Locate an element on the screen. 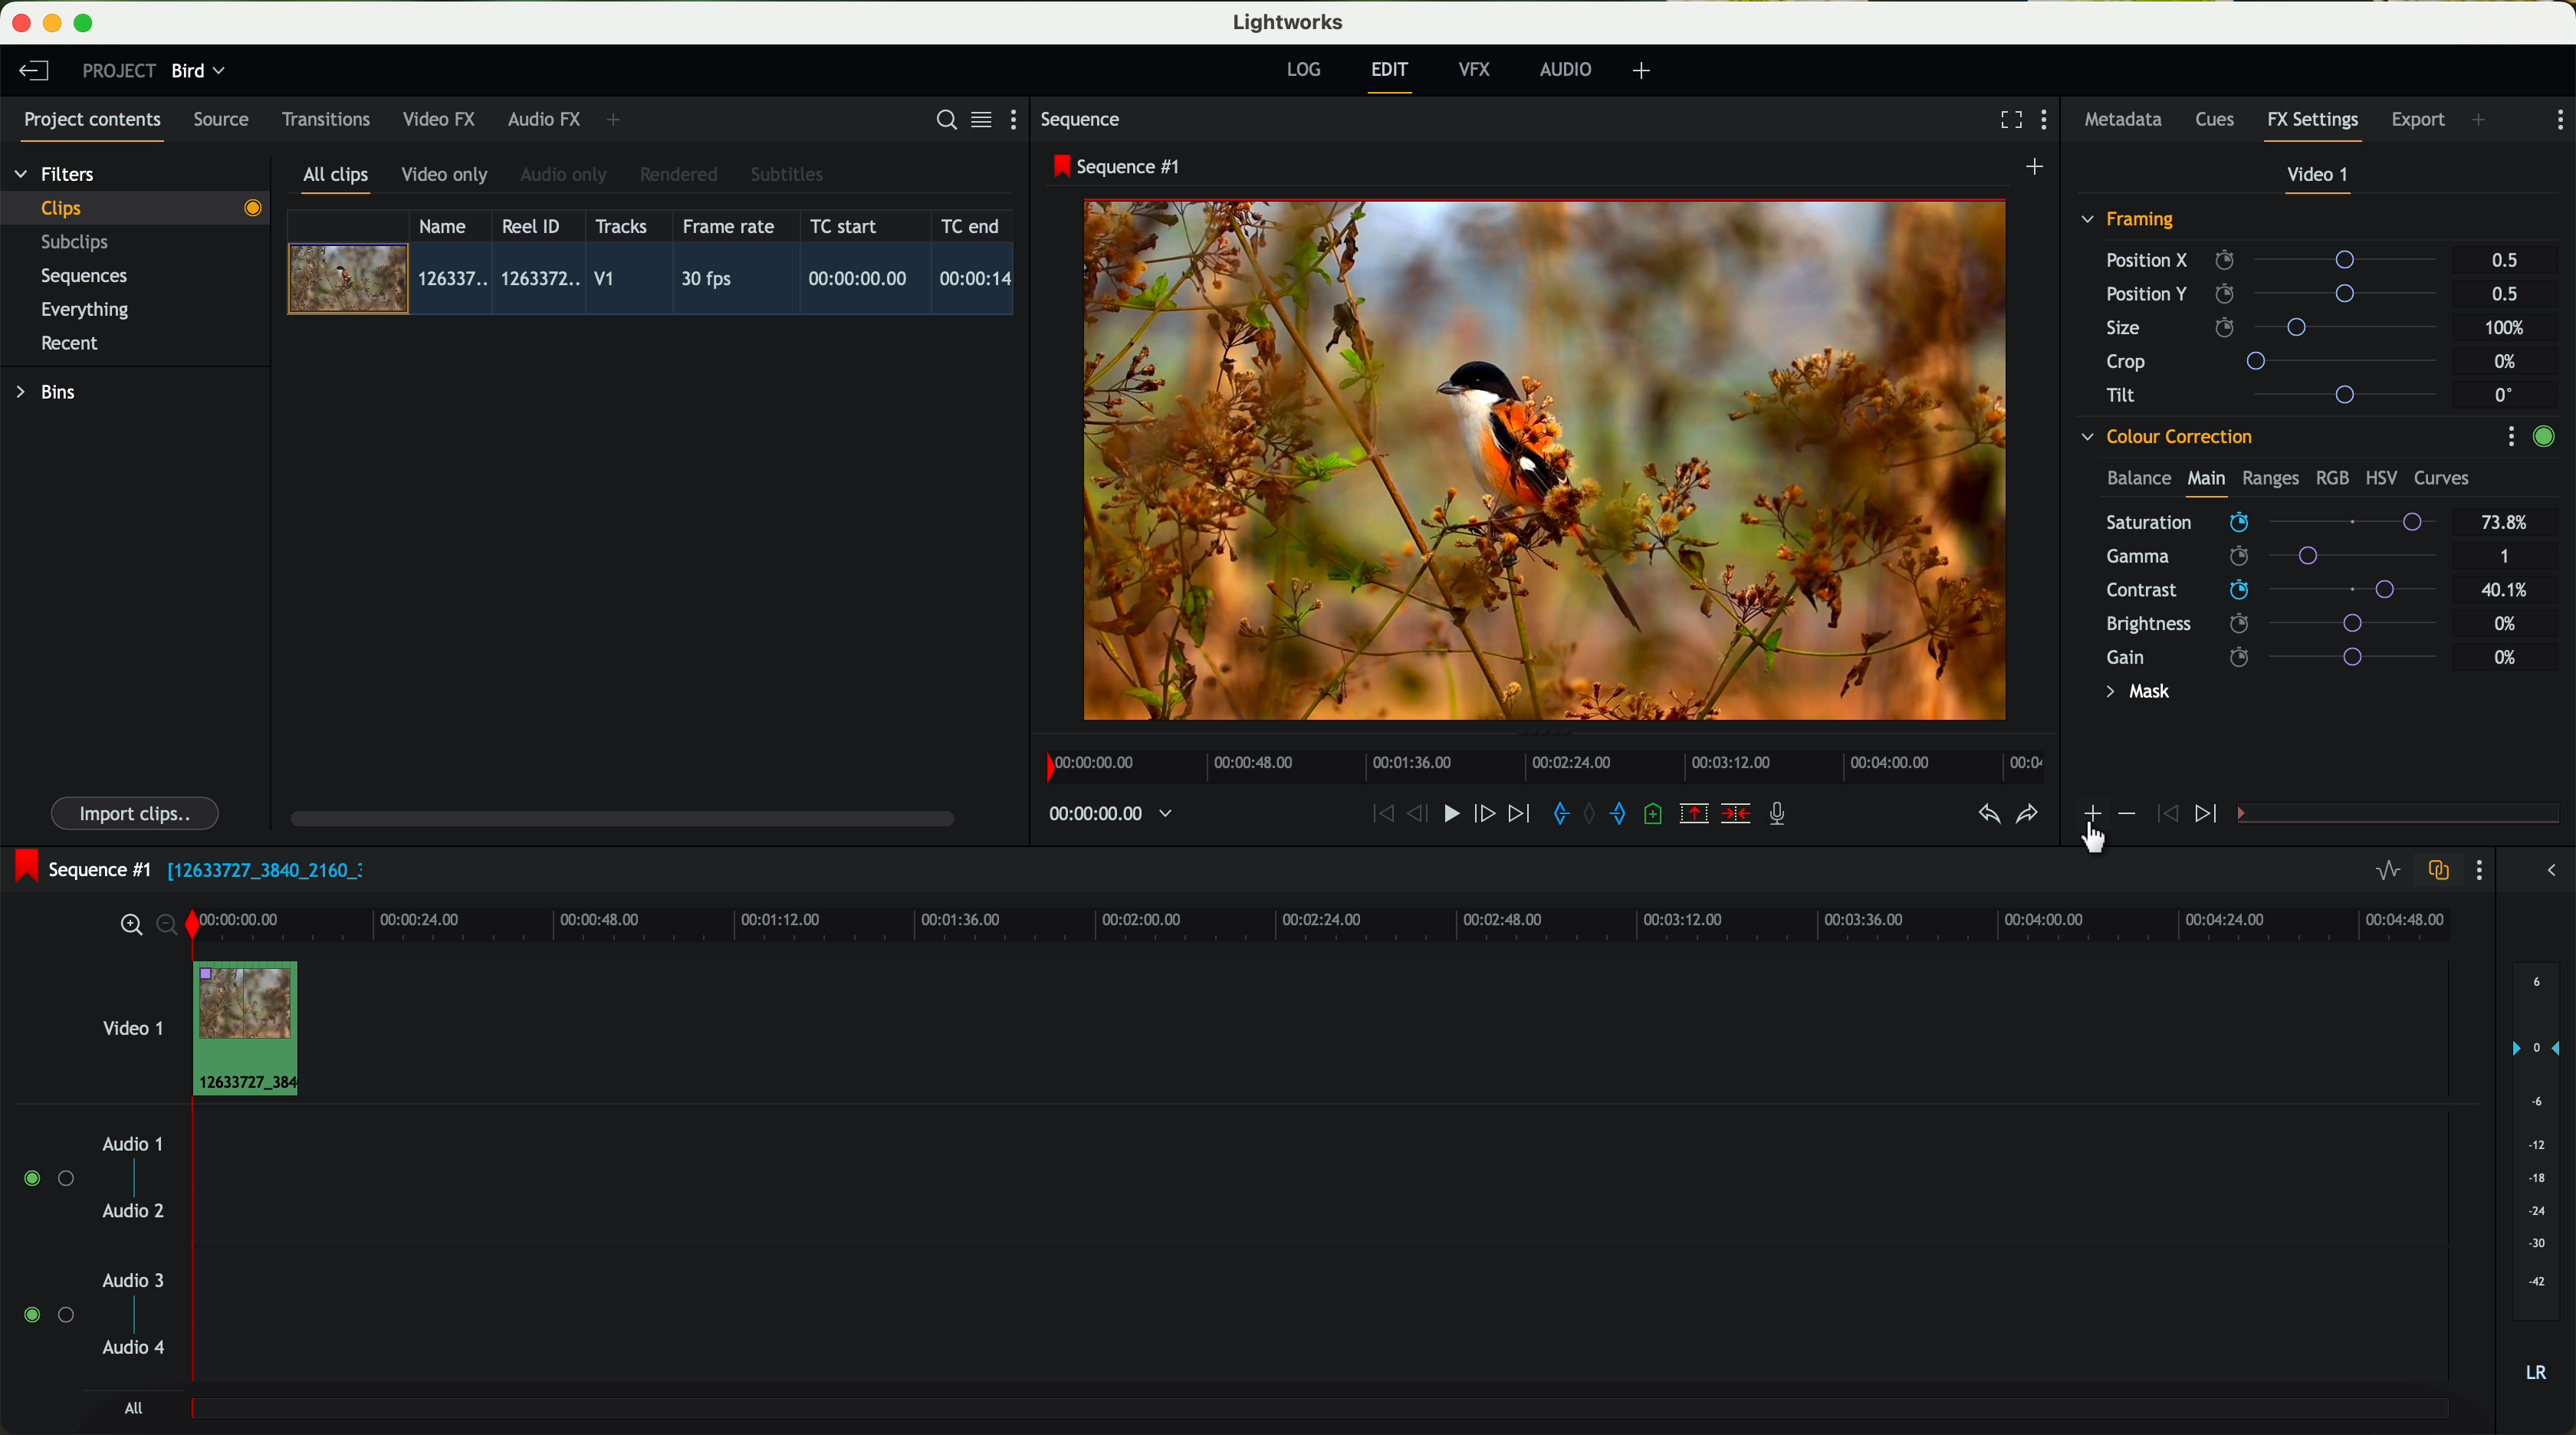 The width and height of the screenshot is (2576, 1435). import clips is located at coordinates (138, 812).